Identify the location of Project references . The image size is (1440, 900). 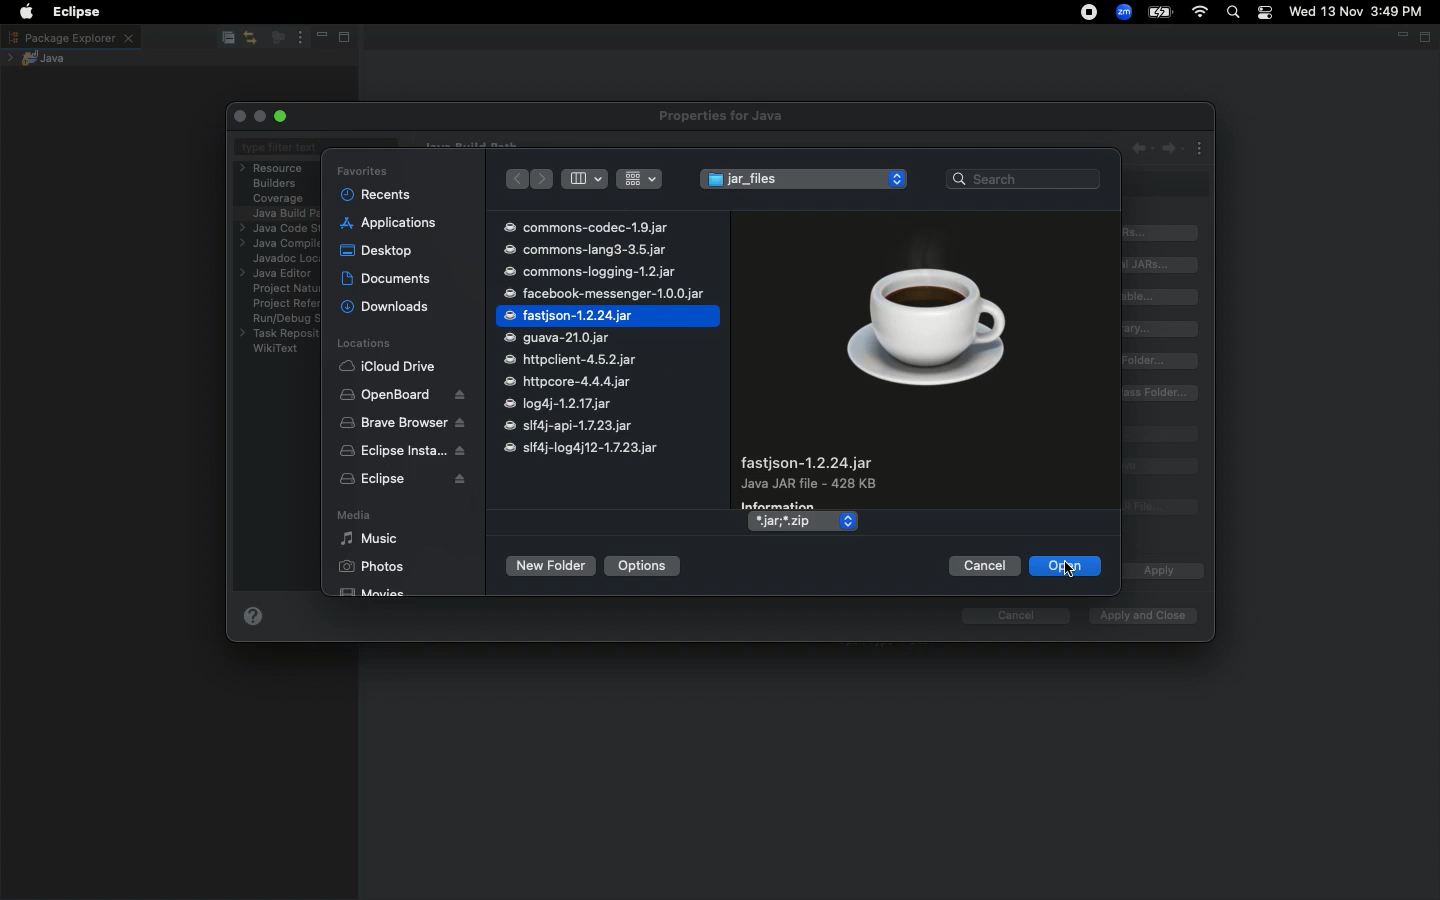
(284, 303).